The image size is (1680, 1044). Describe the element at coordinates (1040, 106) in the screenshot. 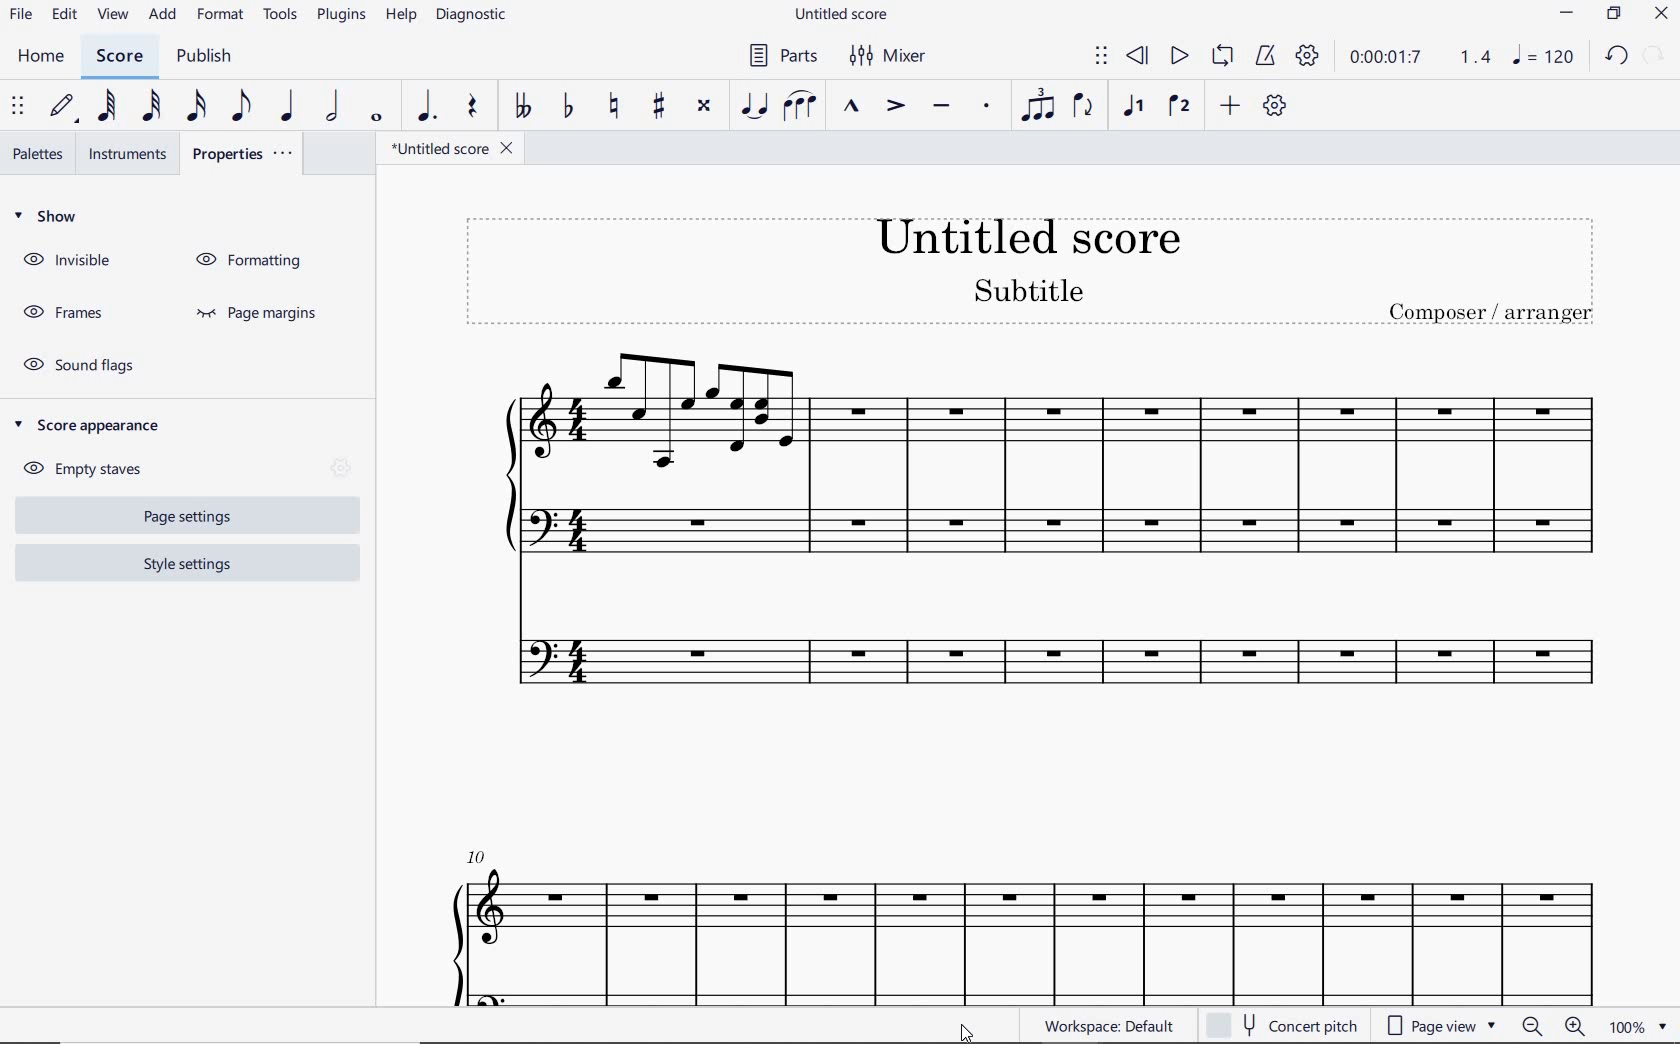

I see `TUPLET` at that location.